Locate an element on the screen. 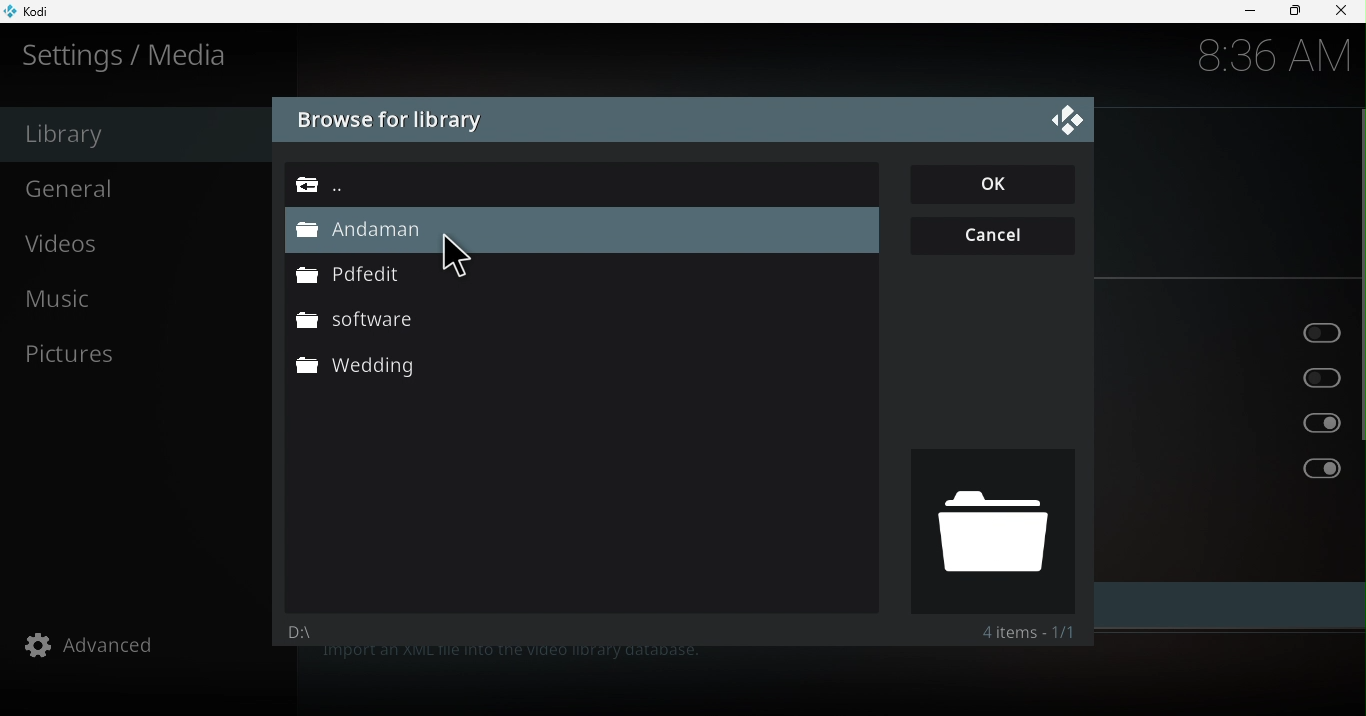 The width and height of the screenshot is (1366, 716). Close is located at coordinates (1067, 118).